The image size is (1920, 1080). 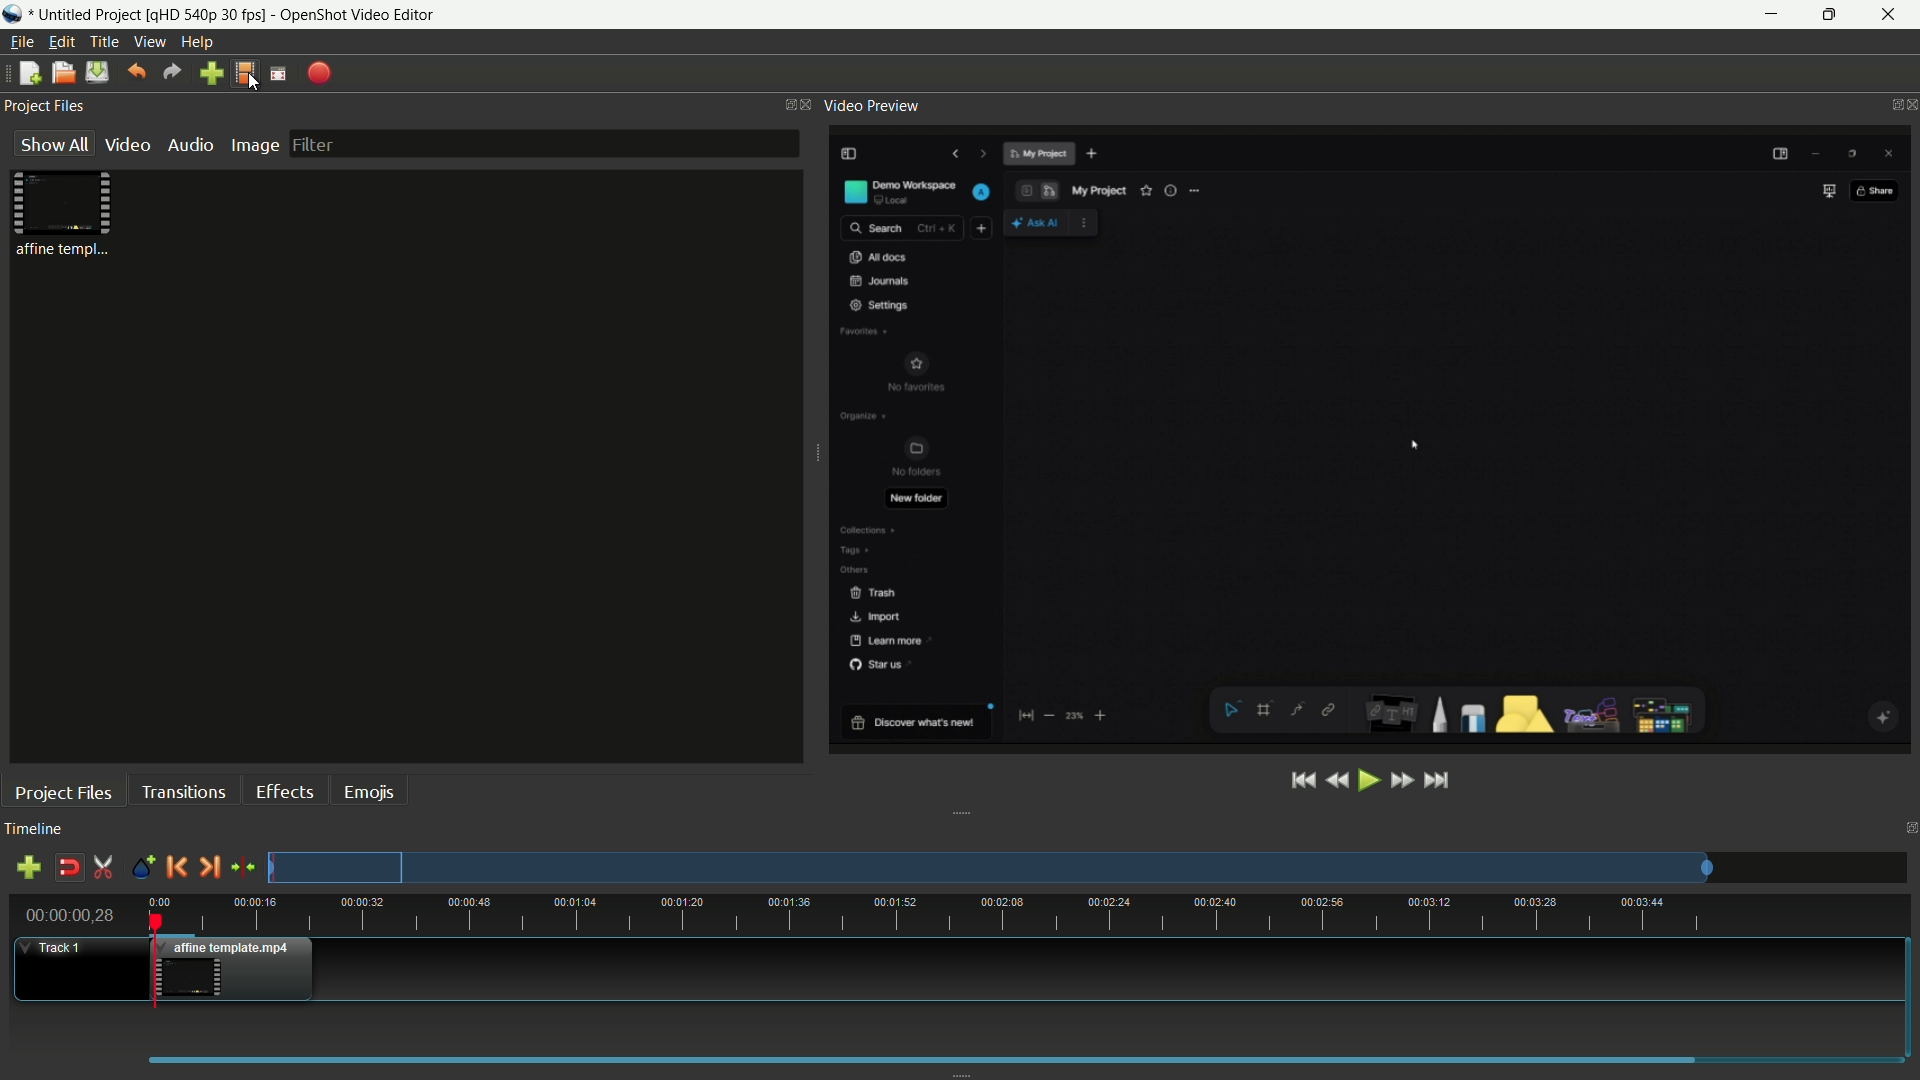 I want to click on video preview, so click(x=871, y=105).